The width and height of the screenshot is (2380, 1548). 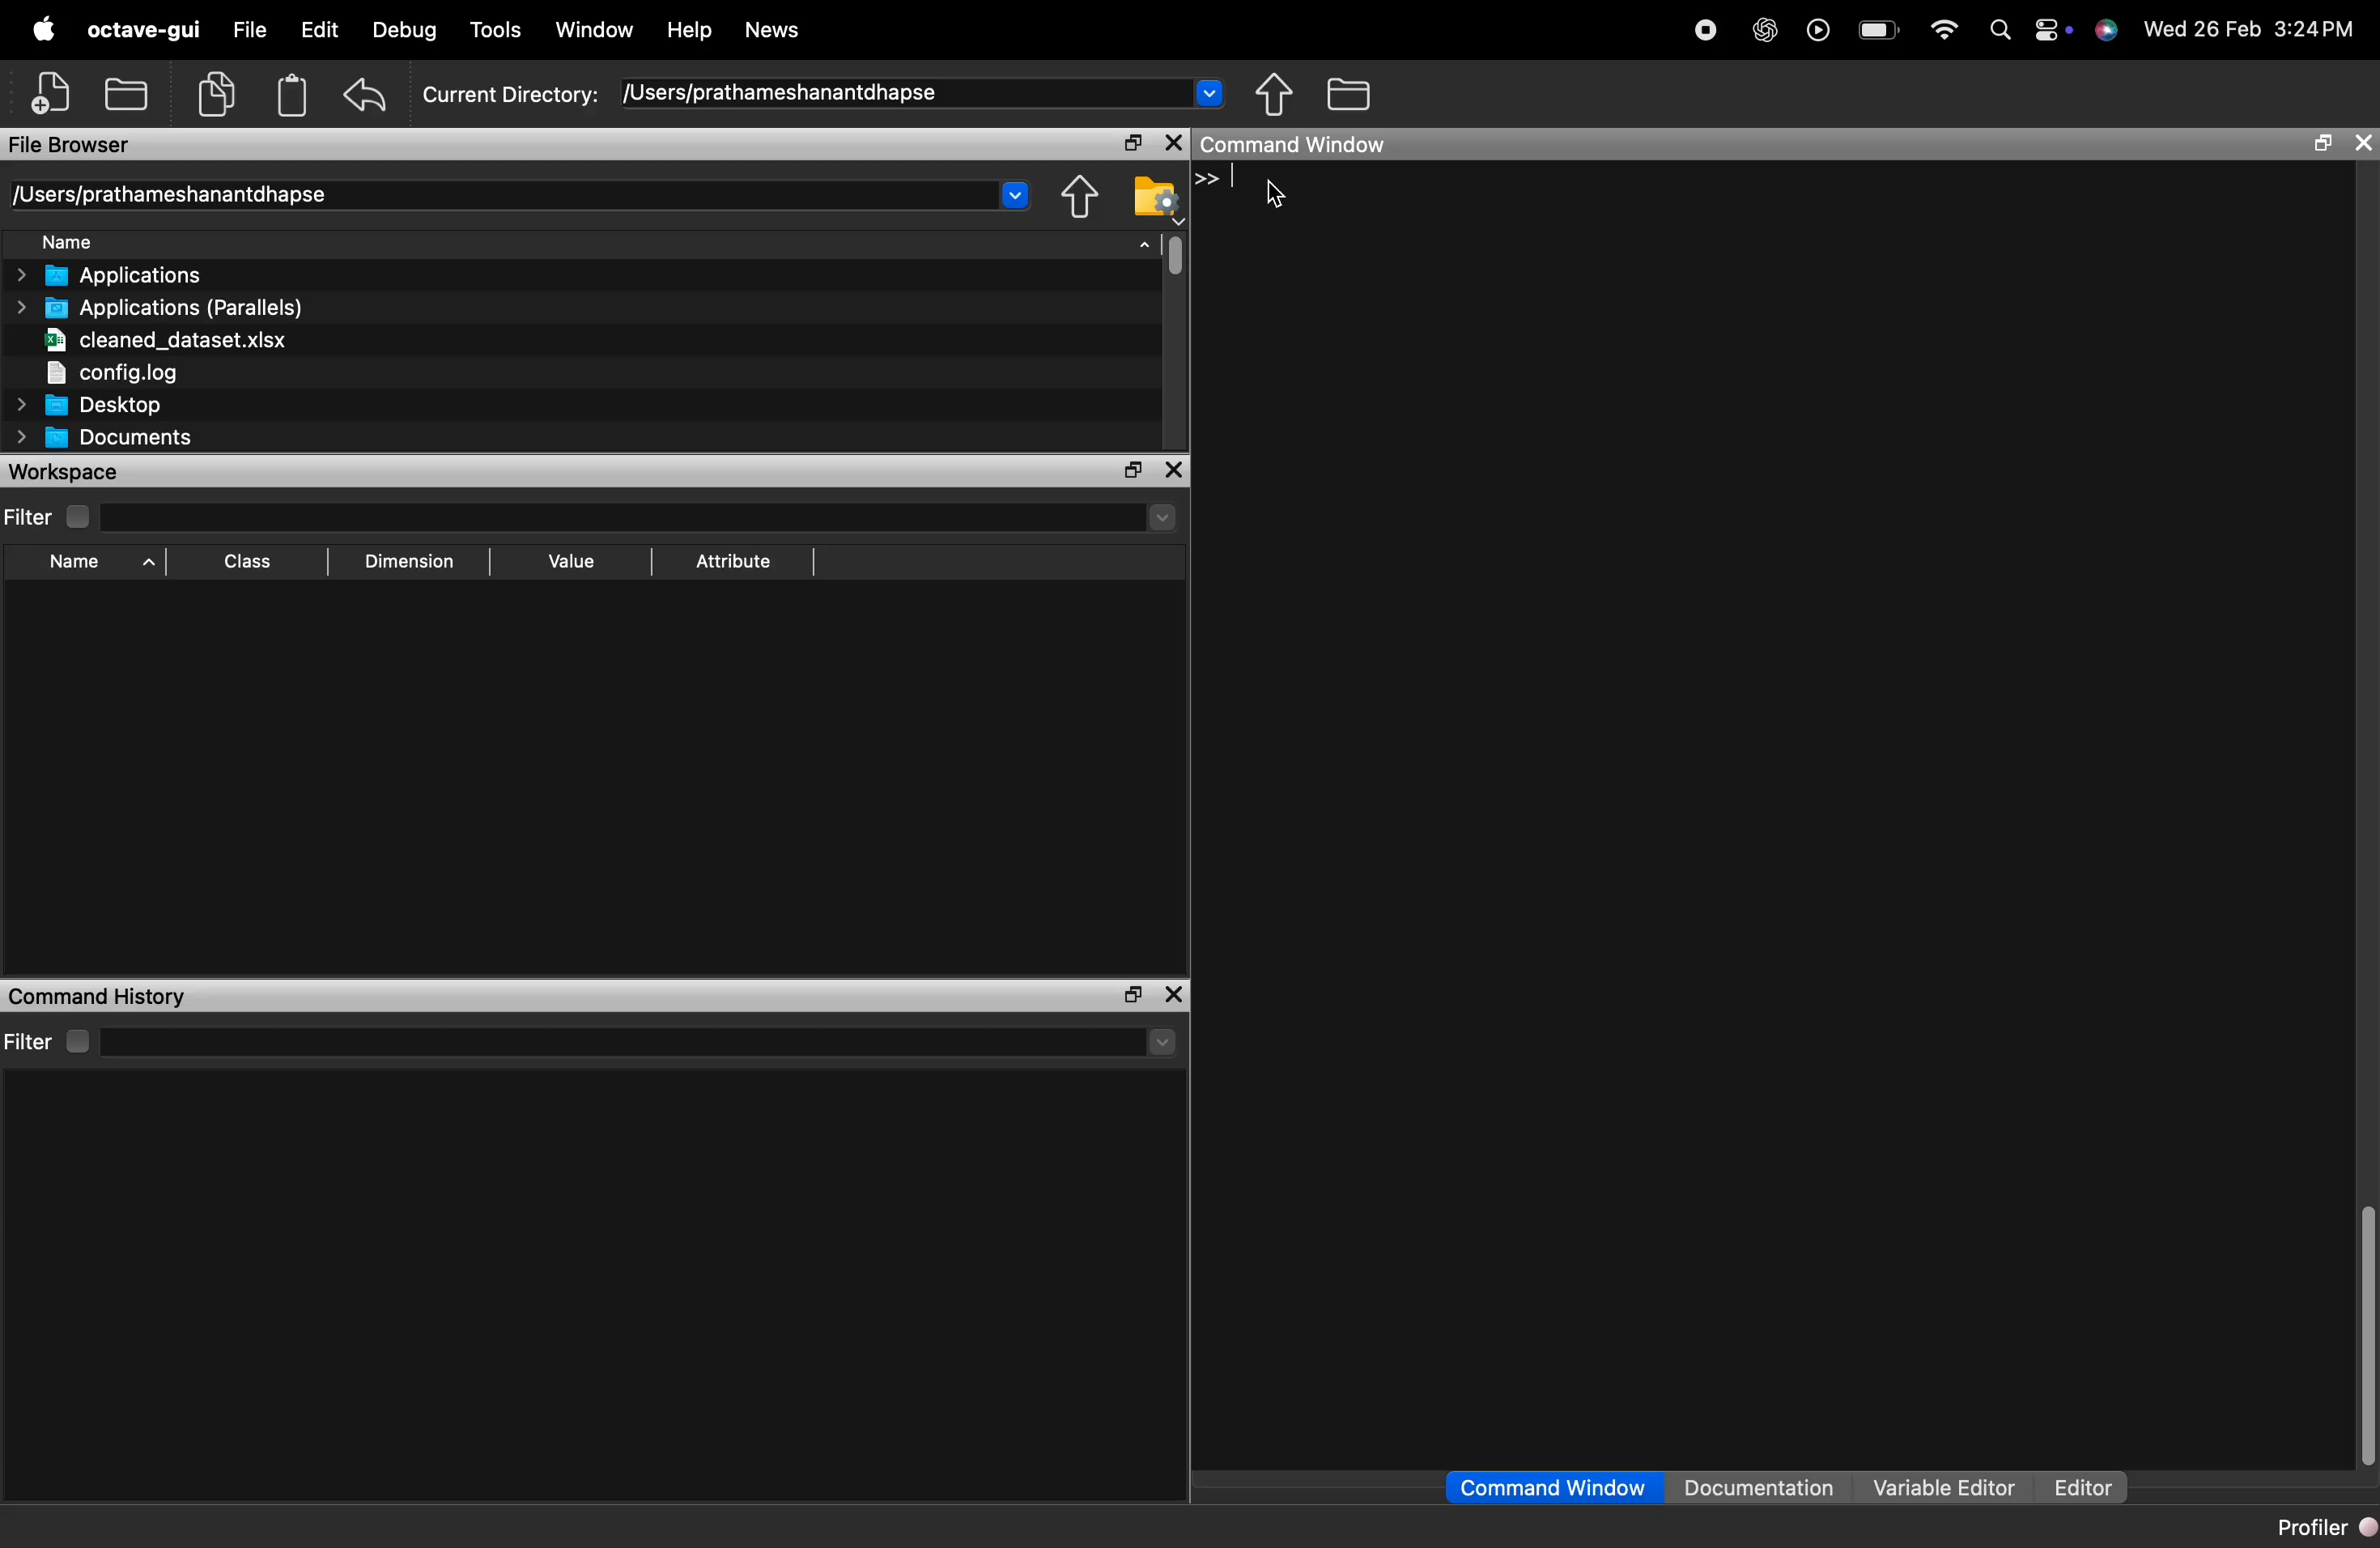 What do you see at coordinates (1176, 472) in the screenshot?
I see `Close` at bounding box center [1176, 472].